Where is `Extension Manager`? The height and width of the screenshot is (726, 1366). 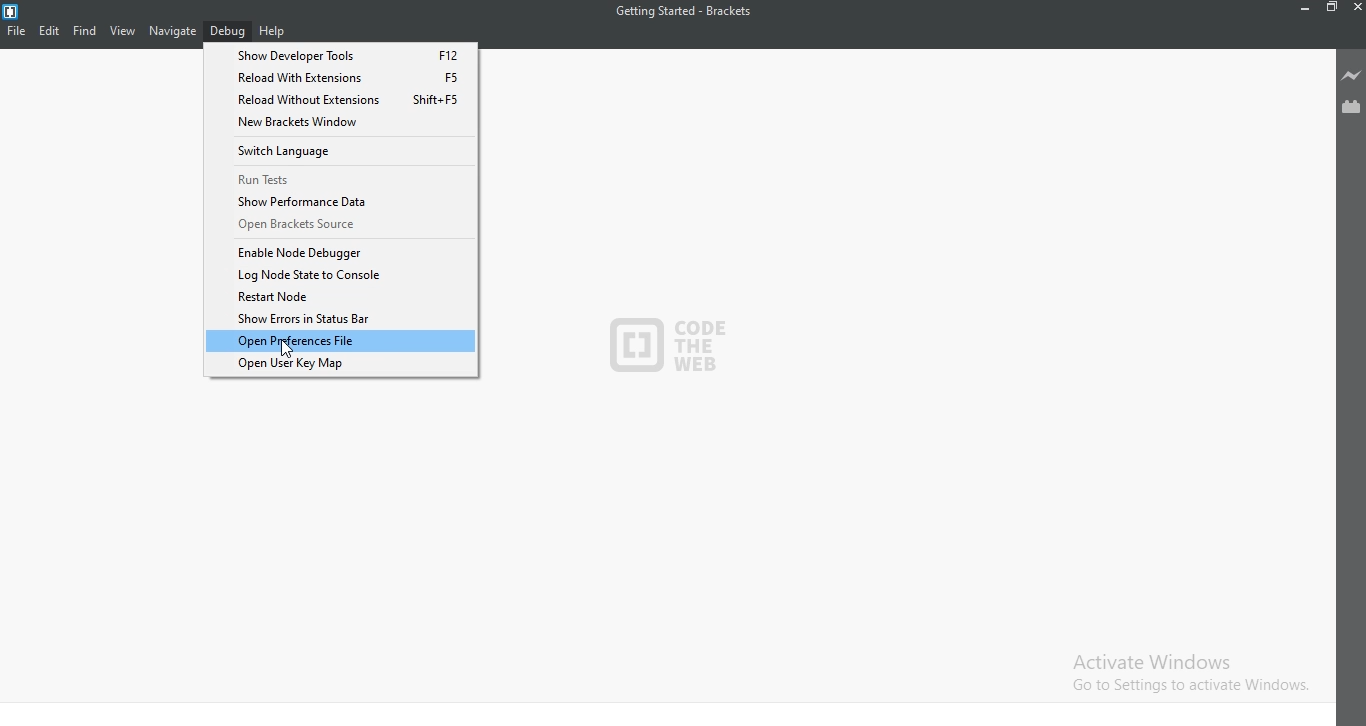 Extension Manager is located at coordinates (1351, 106).